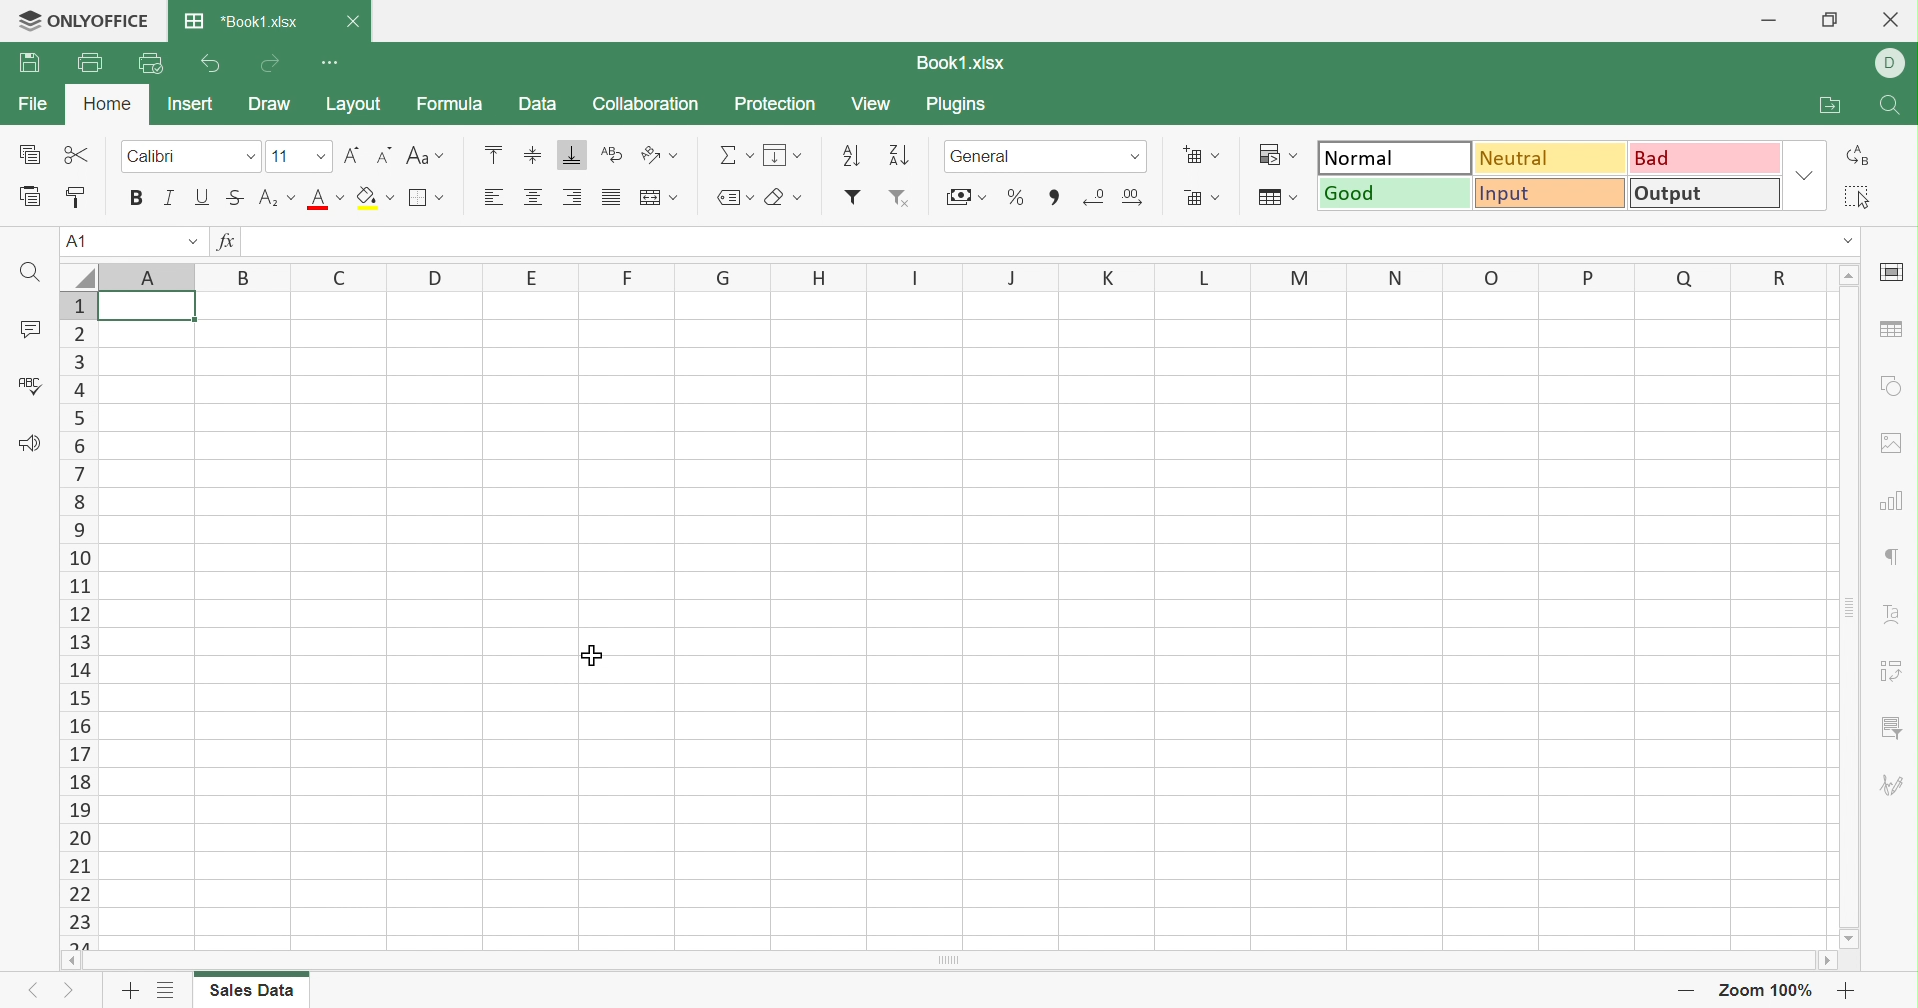  Describe the element at coordinates (169, 197) in the screenshot. I see `Italic` at that location.